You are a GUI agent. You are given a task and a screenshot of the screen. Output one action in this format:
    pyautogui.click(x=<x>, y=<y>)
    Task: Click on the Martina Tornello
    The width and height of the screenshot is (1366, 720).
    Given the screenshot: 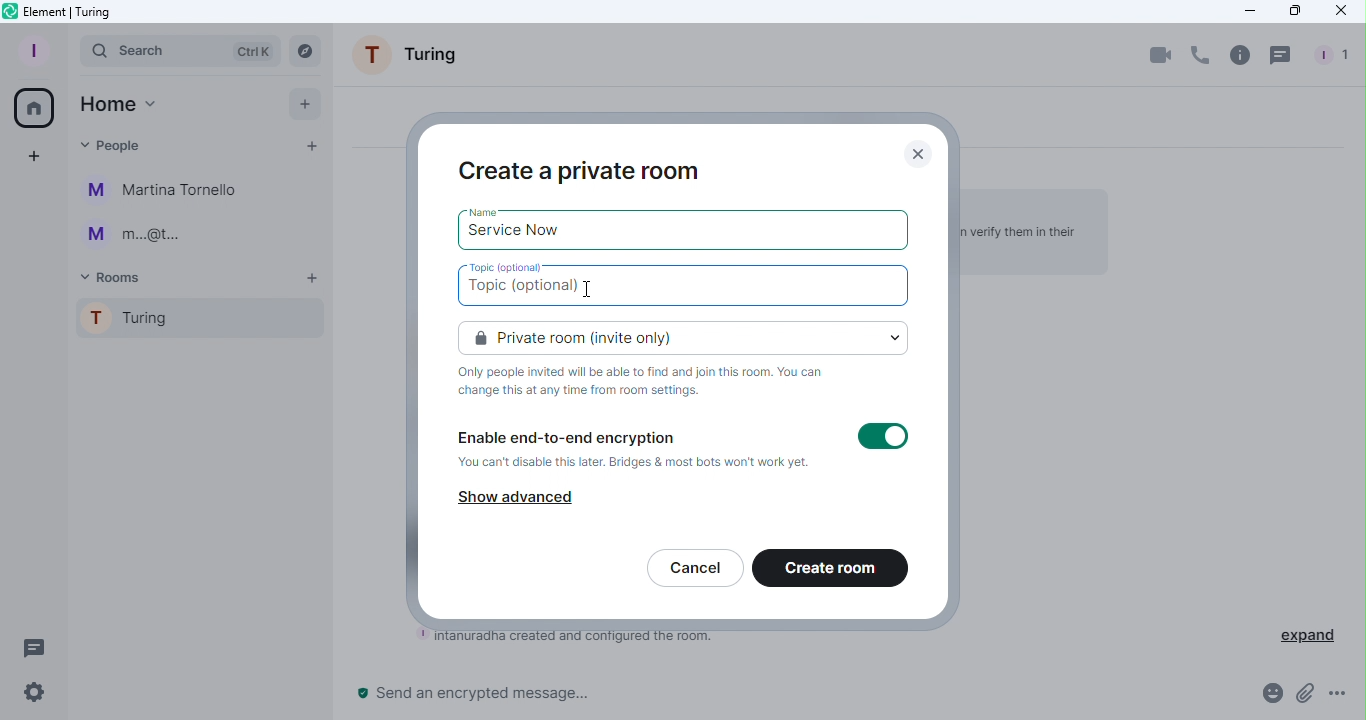 What is the action you would take?
    pyautogui.click(x=165, y=191)
    